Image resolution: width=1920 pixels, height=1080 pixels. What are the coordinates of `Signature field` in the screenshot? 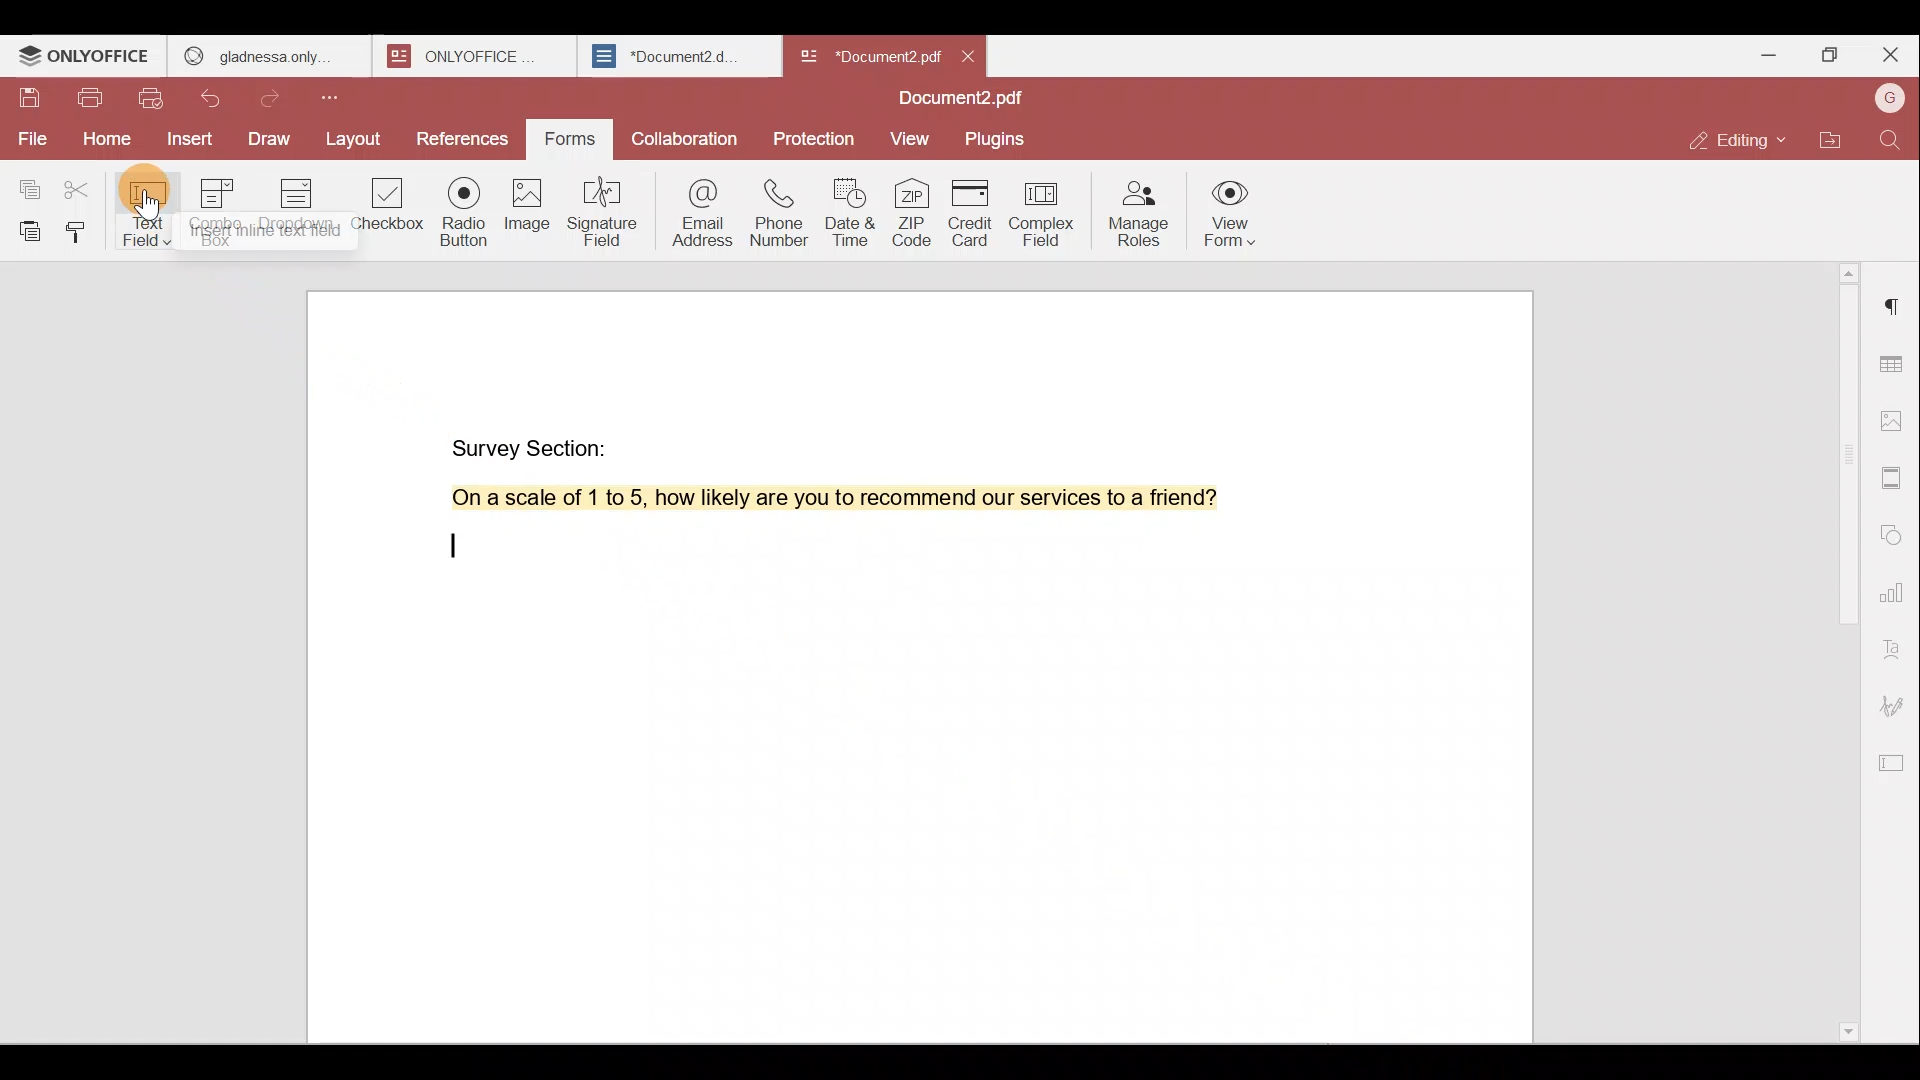 It's located at (599, 211).